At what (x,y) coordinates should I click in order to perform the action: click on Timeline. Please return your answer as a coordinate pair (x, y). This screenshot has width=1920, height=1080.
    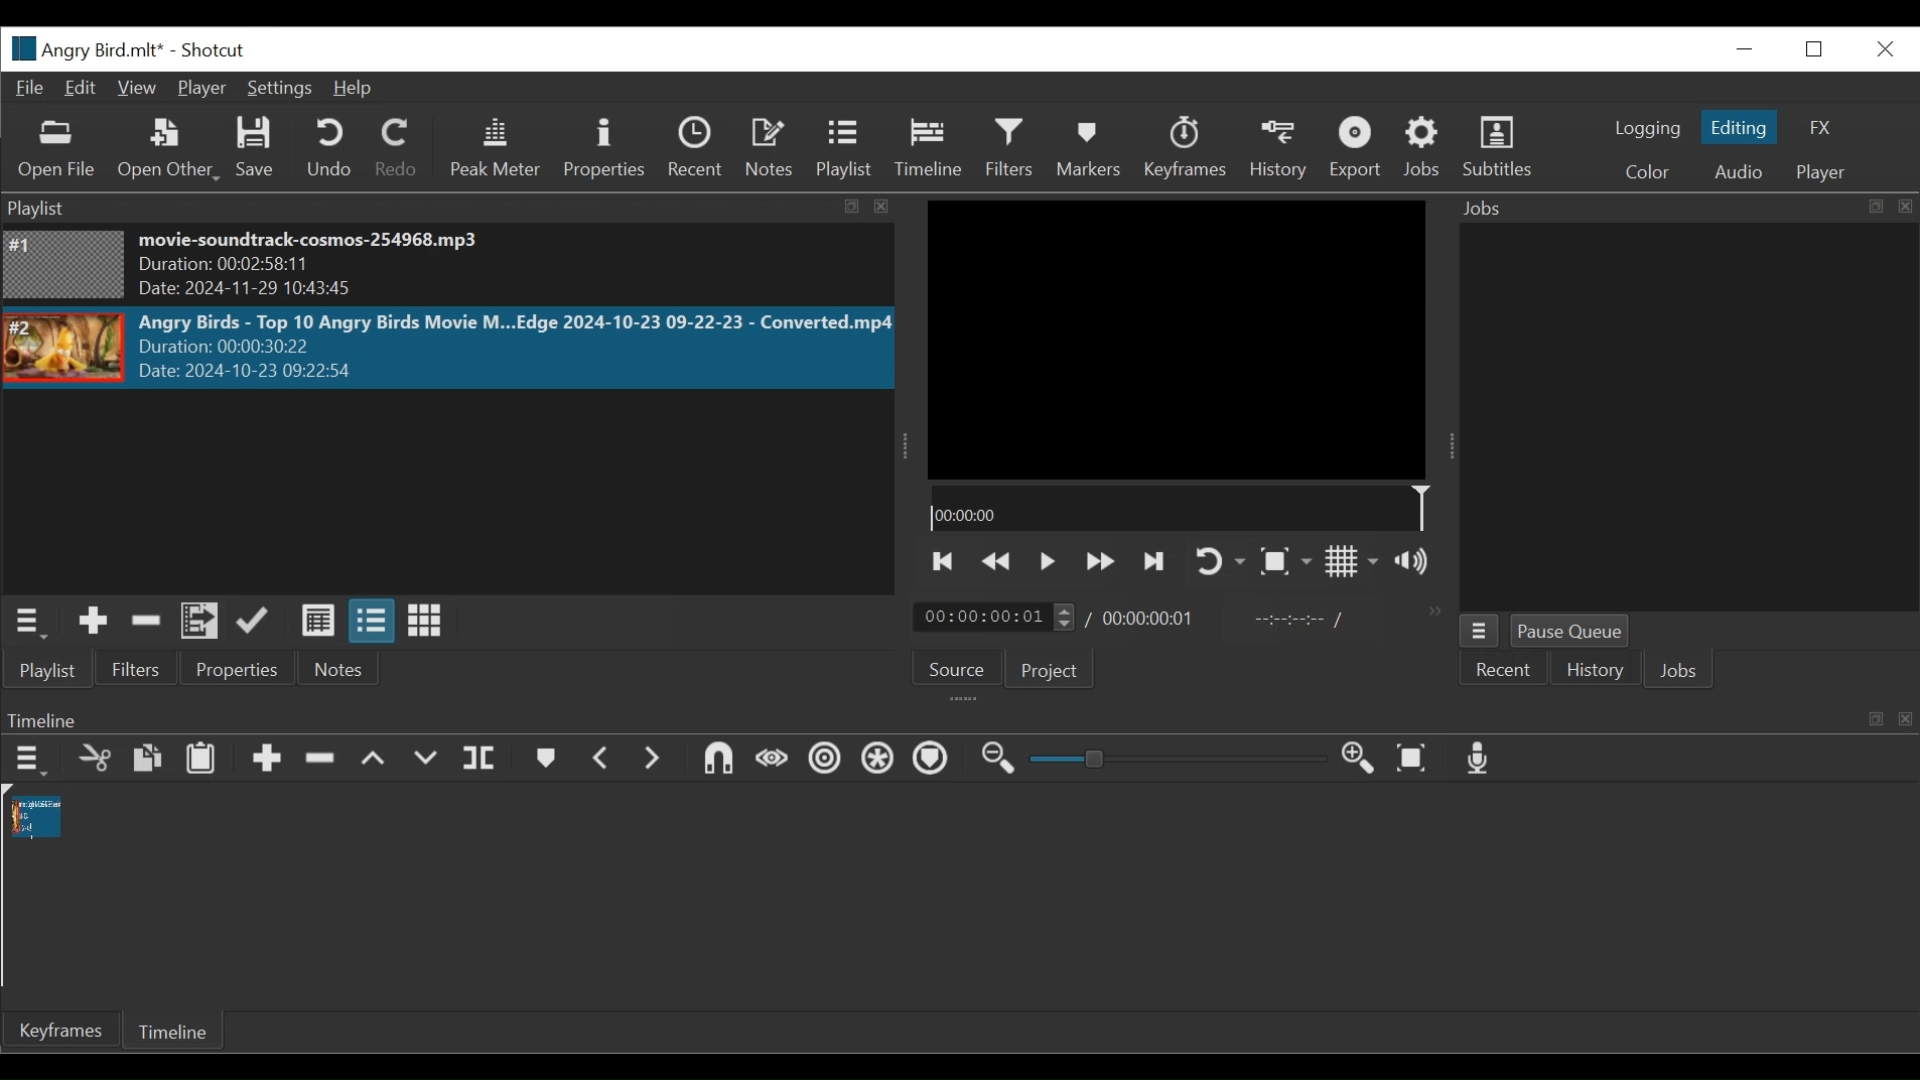
    Looking at the image, I should click on (927, 148).